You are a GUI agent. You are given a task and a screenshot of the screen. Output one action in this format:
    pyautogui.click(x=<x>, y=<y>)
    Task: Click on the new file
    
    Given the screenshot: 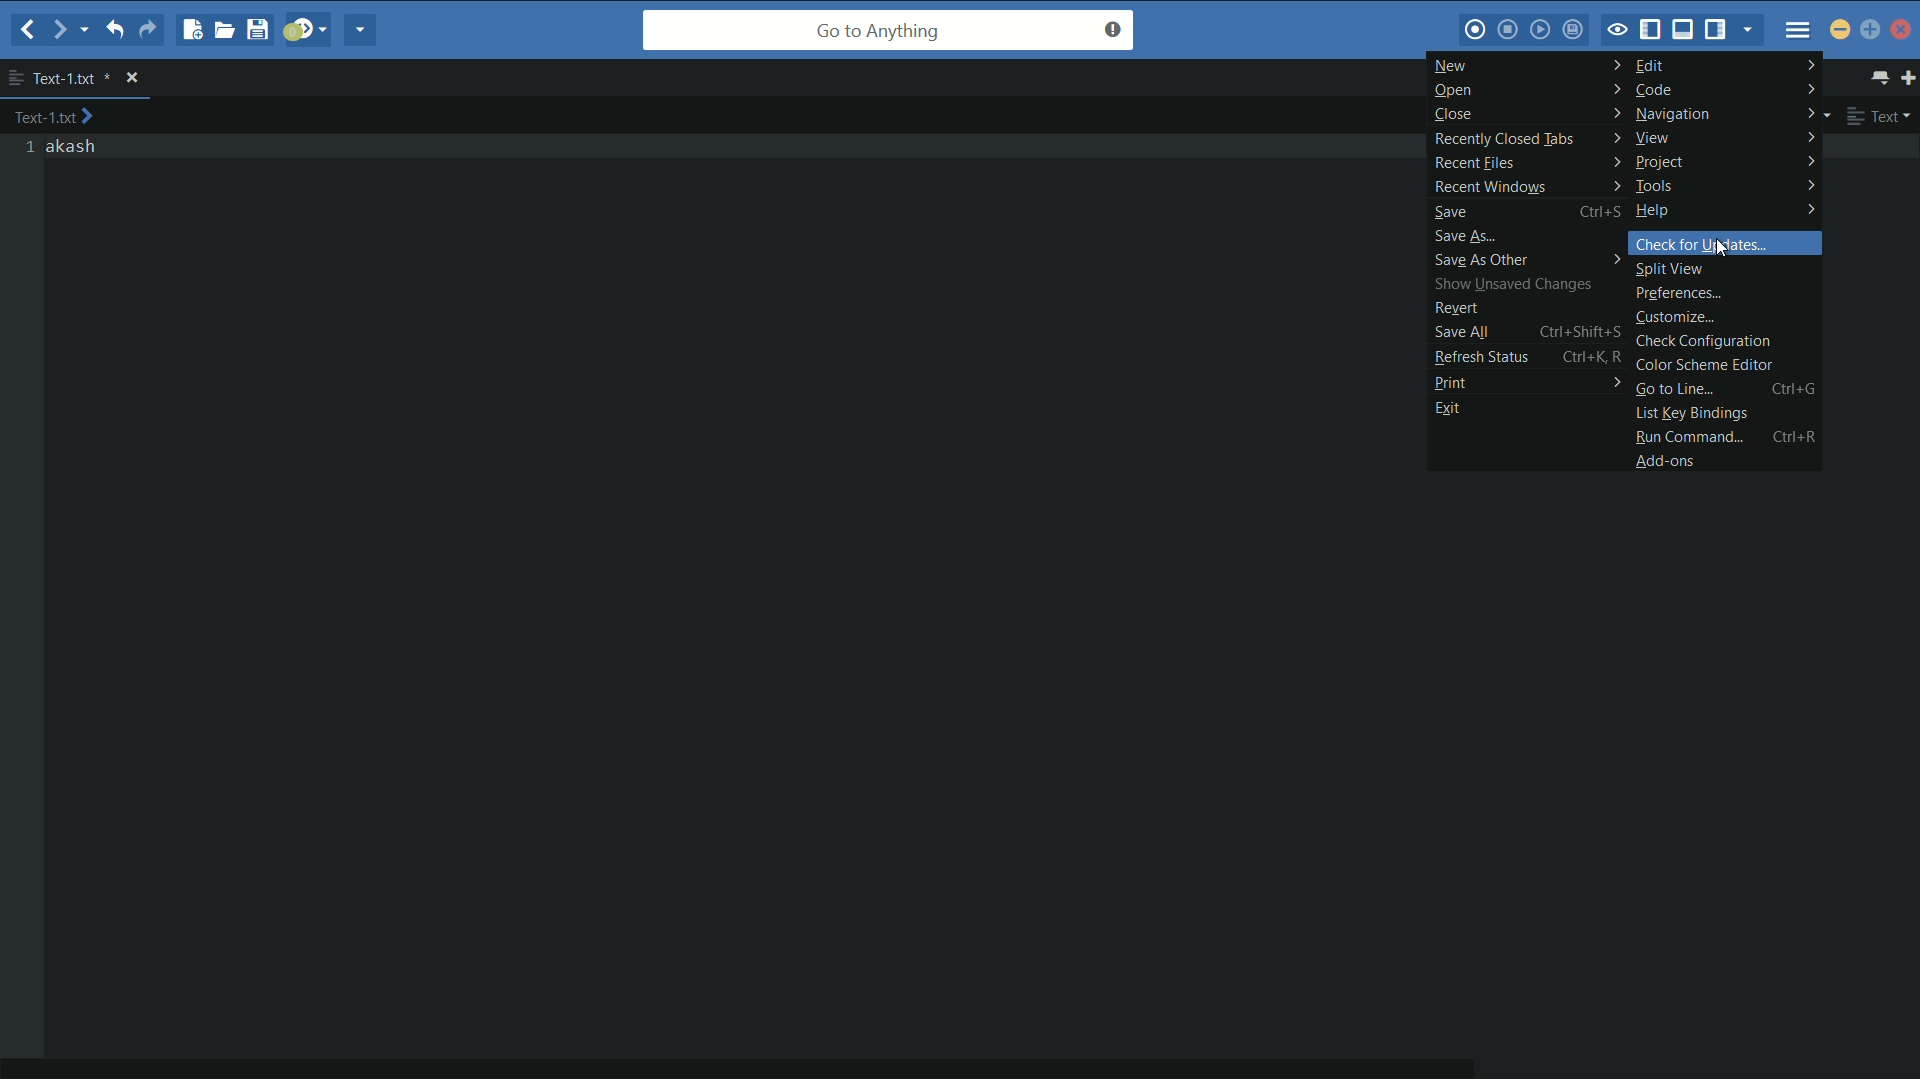 What is the action you would take?
    pyautogui.click(x=193, y=31)
    